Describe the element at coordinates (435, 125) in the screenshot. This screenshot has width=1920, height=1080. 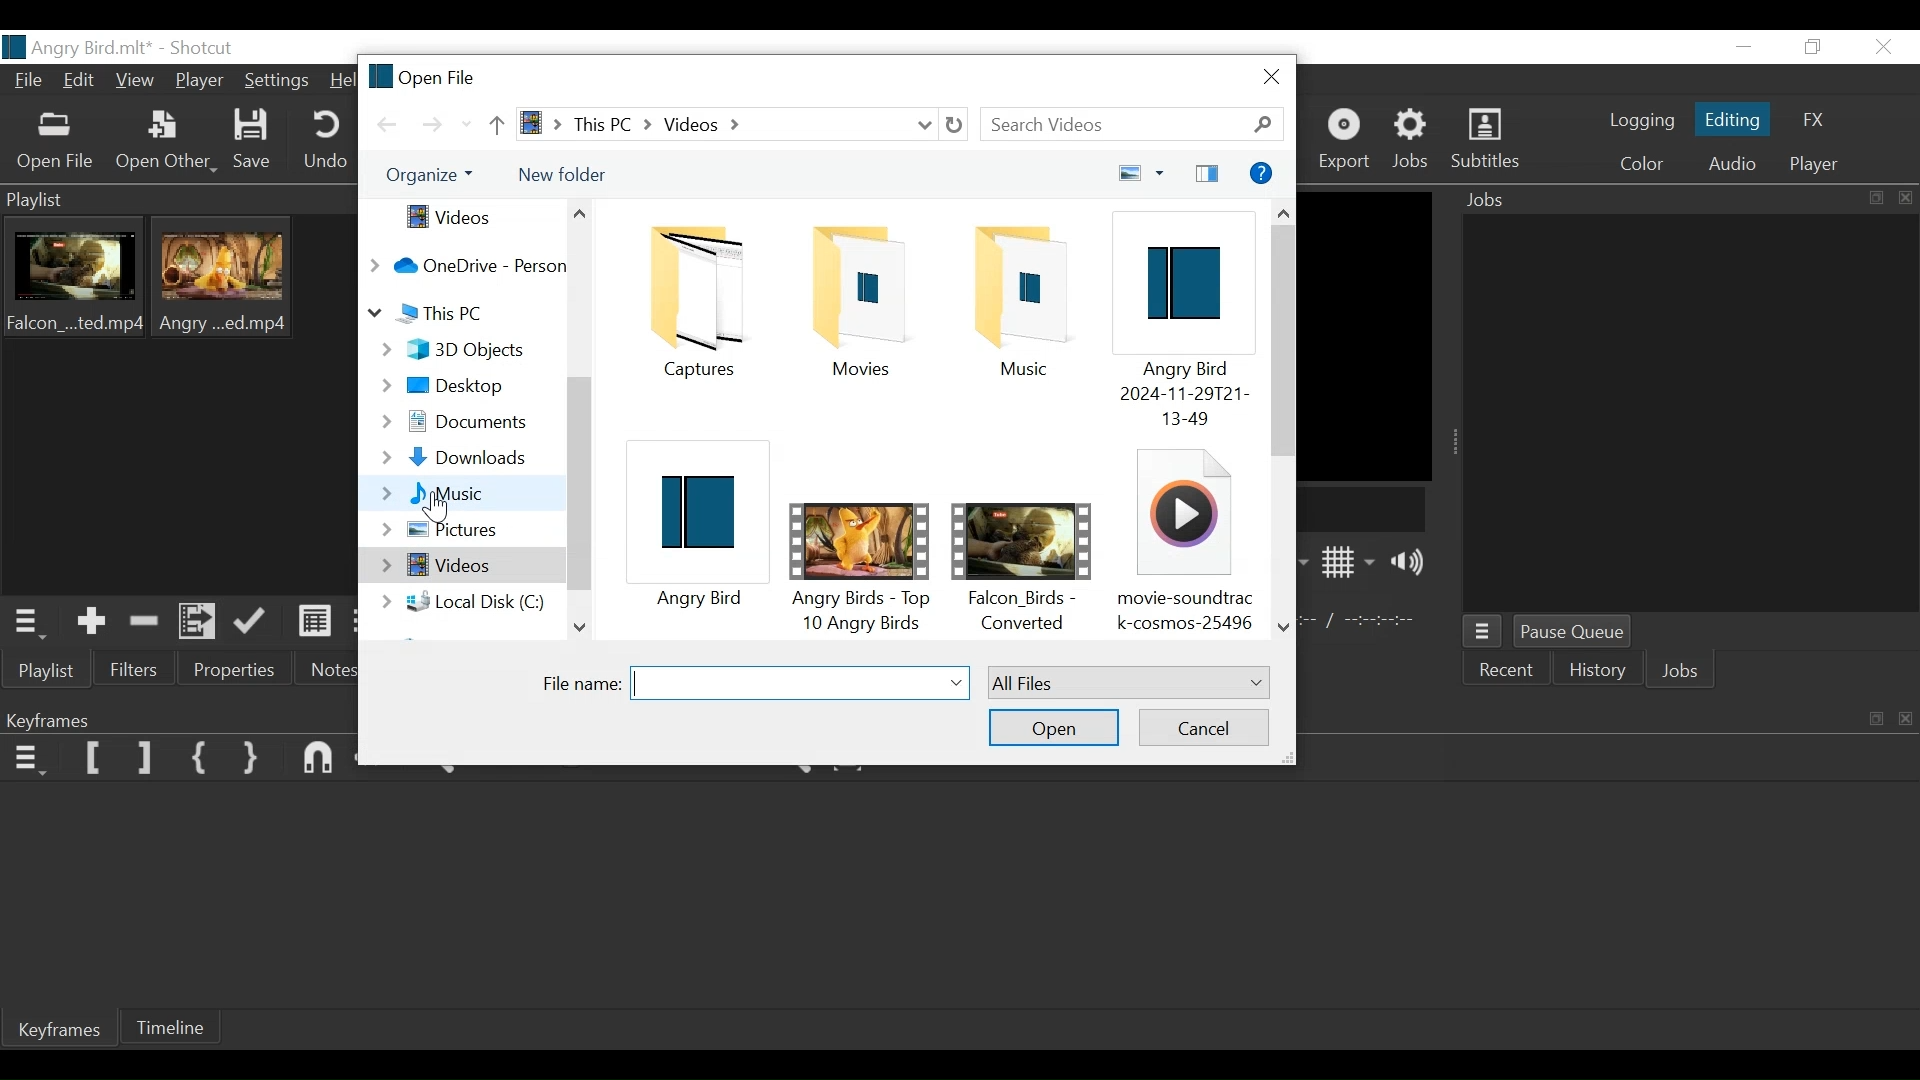
I see `Go Forward` at that location.